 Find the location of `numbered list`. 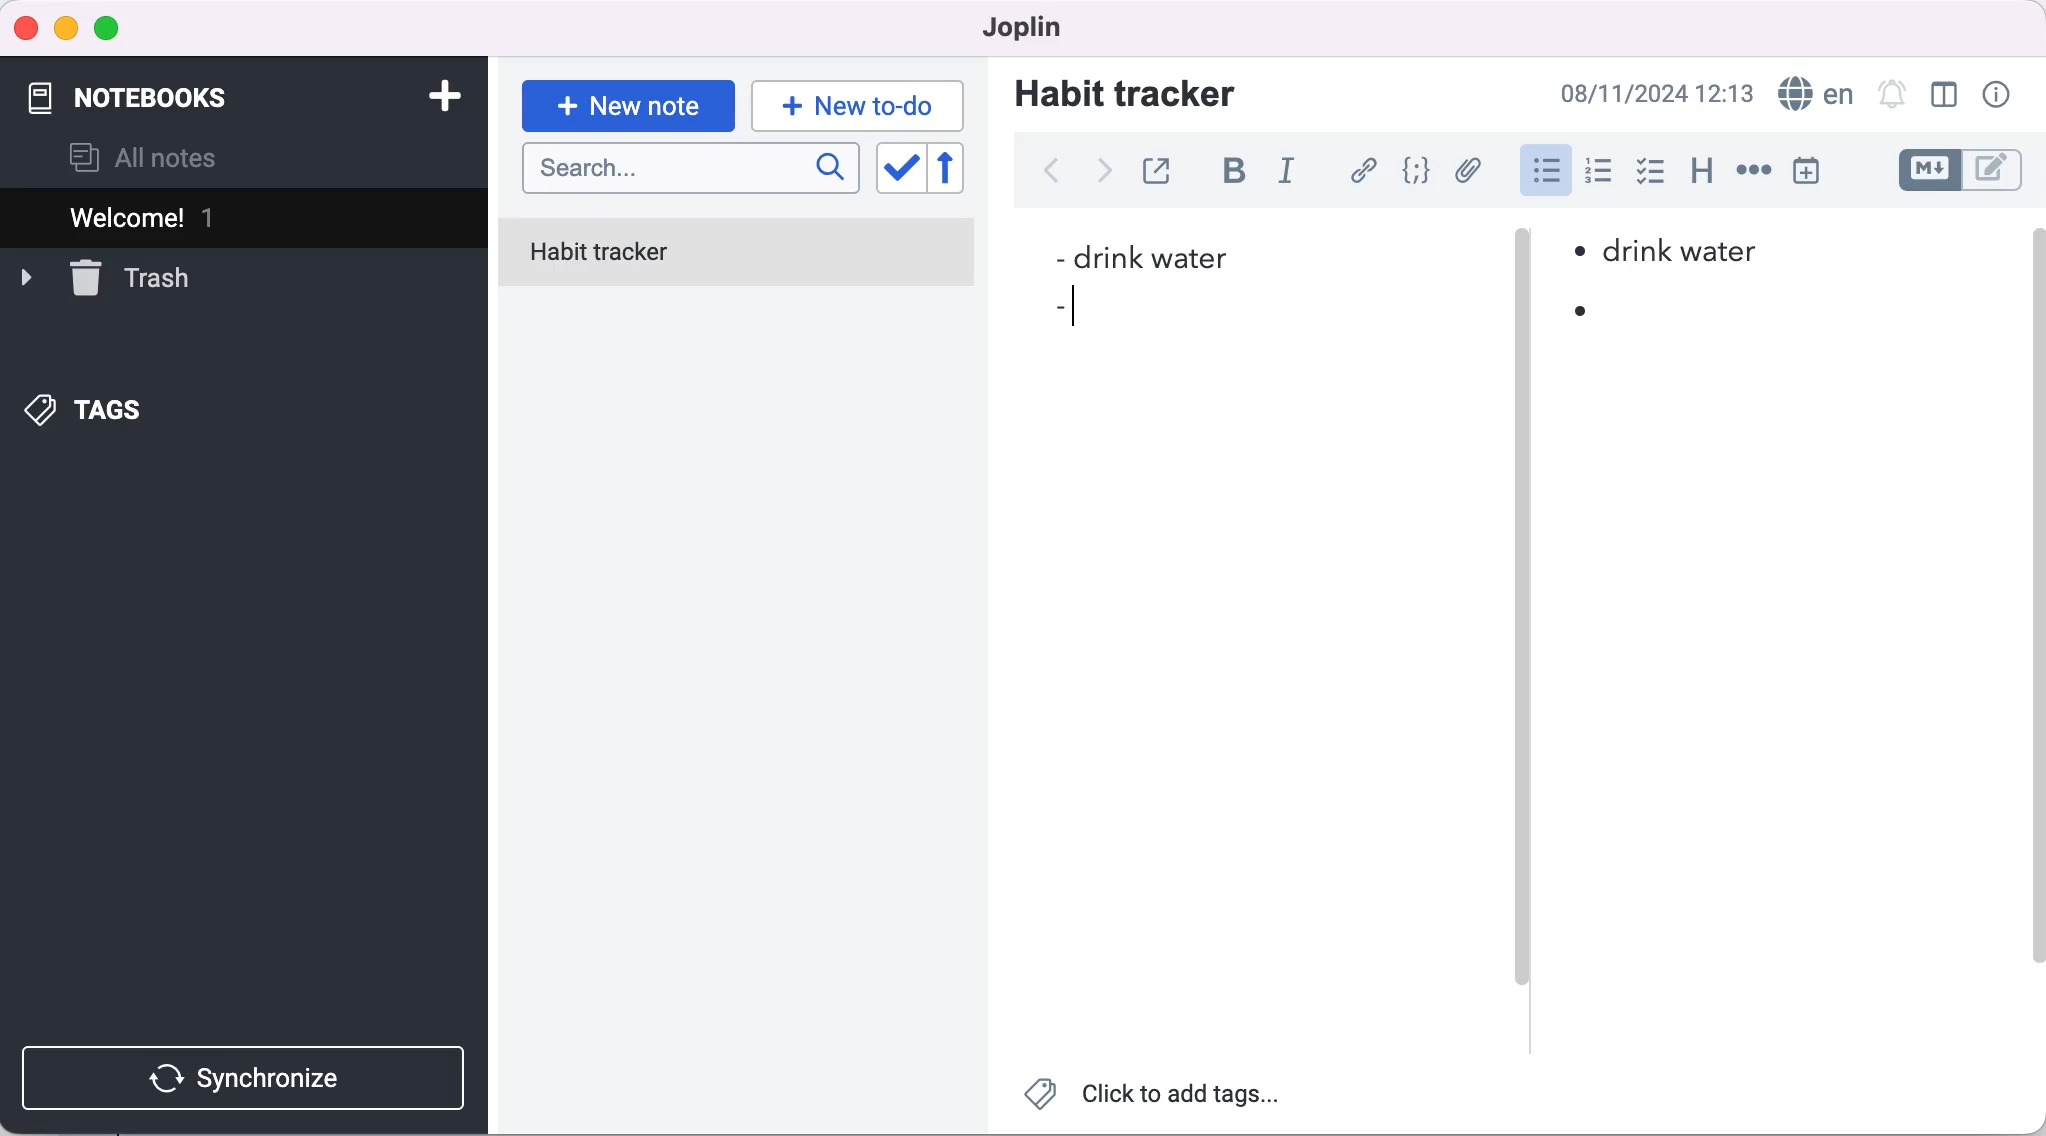

numbered list is located at coordinates (1604, 174).